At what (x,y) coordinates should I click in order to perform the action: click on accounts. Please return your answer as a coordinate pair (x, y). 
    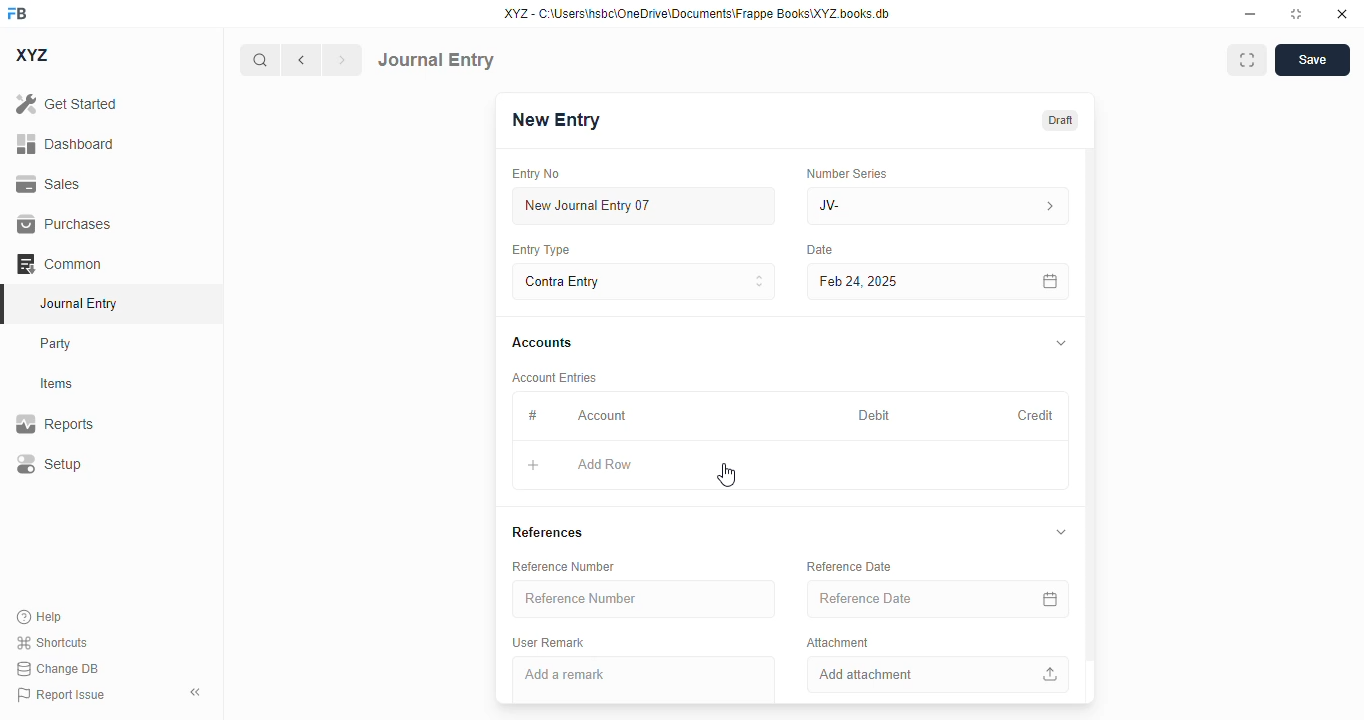
    Looking at the image, I should click on (542, 344).